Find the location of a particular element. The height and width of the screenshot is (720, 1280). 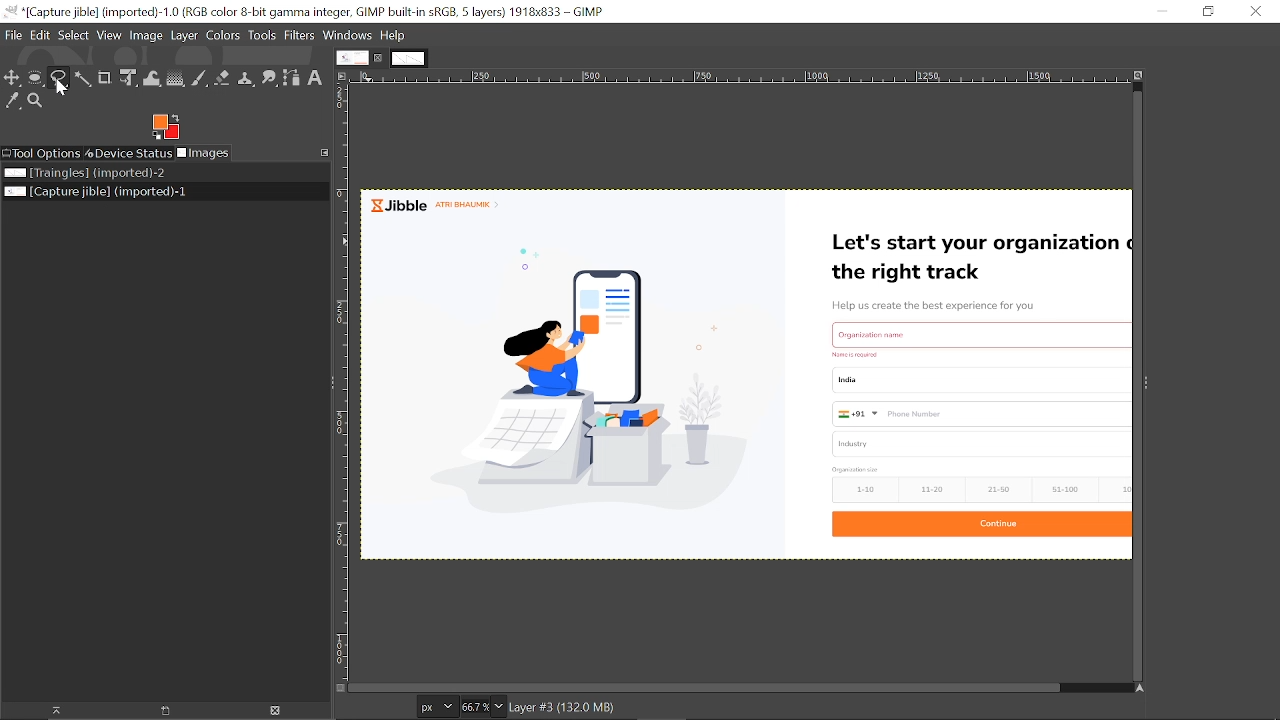

raise the image display is located at coordinates (51, 710).